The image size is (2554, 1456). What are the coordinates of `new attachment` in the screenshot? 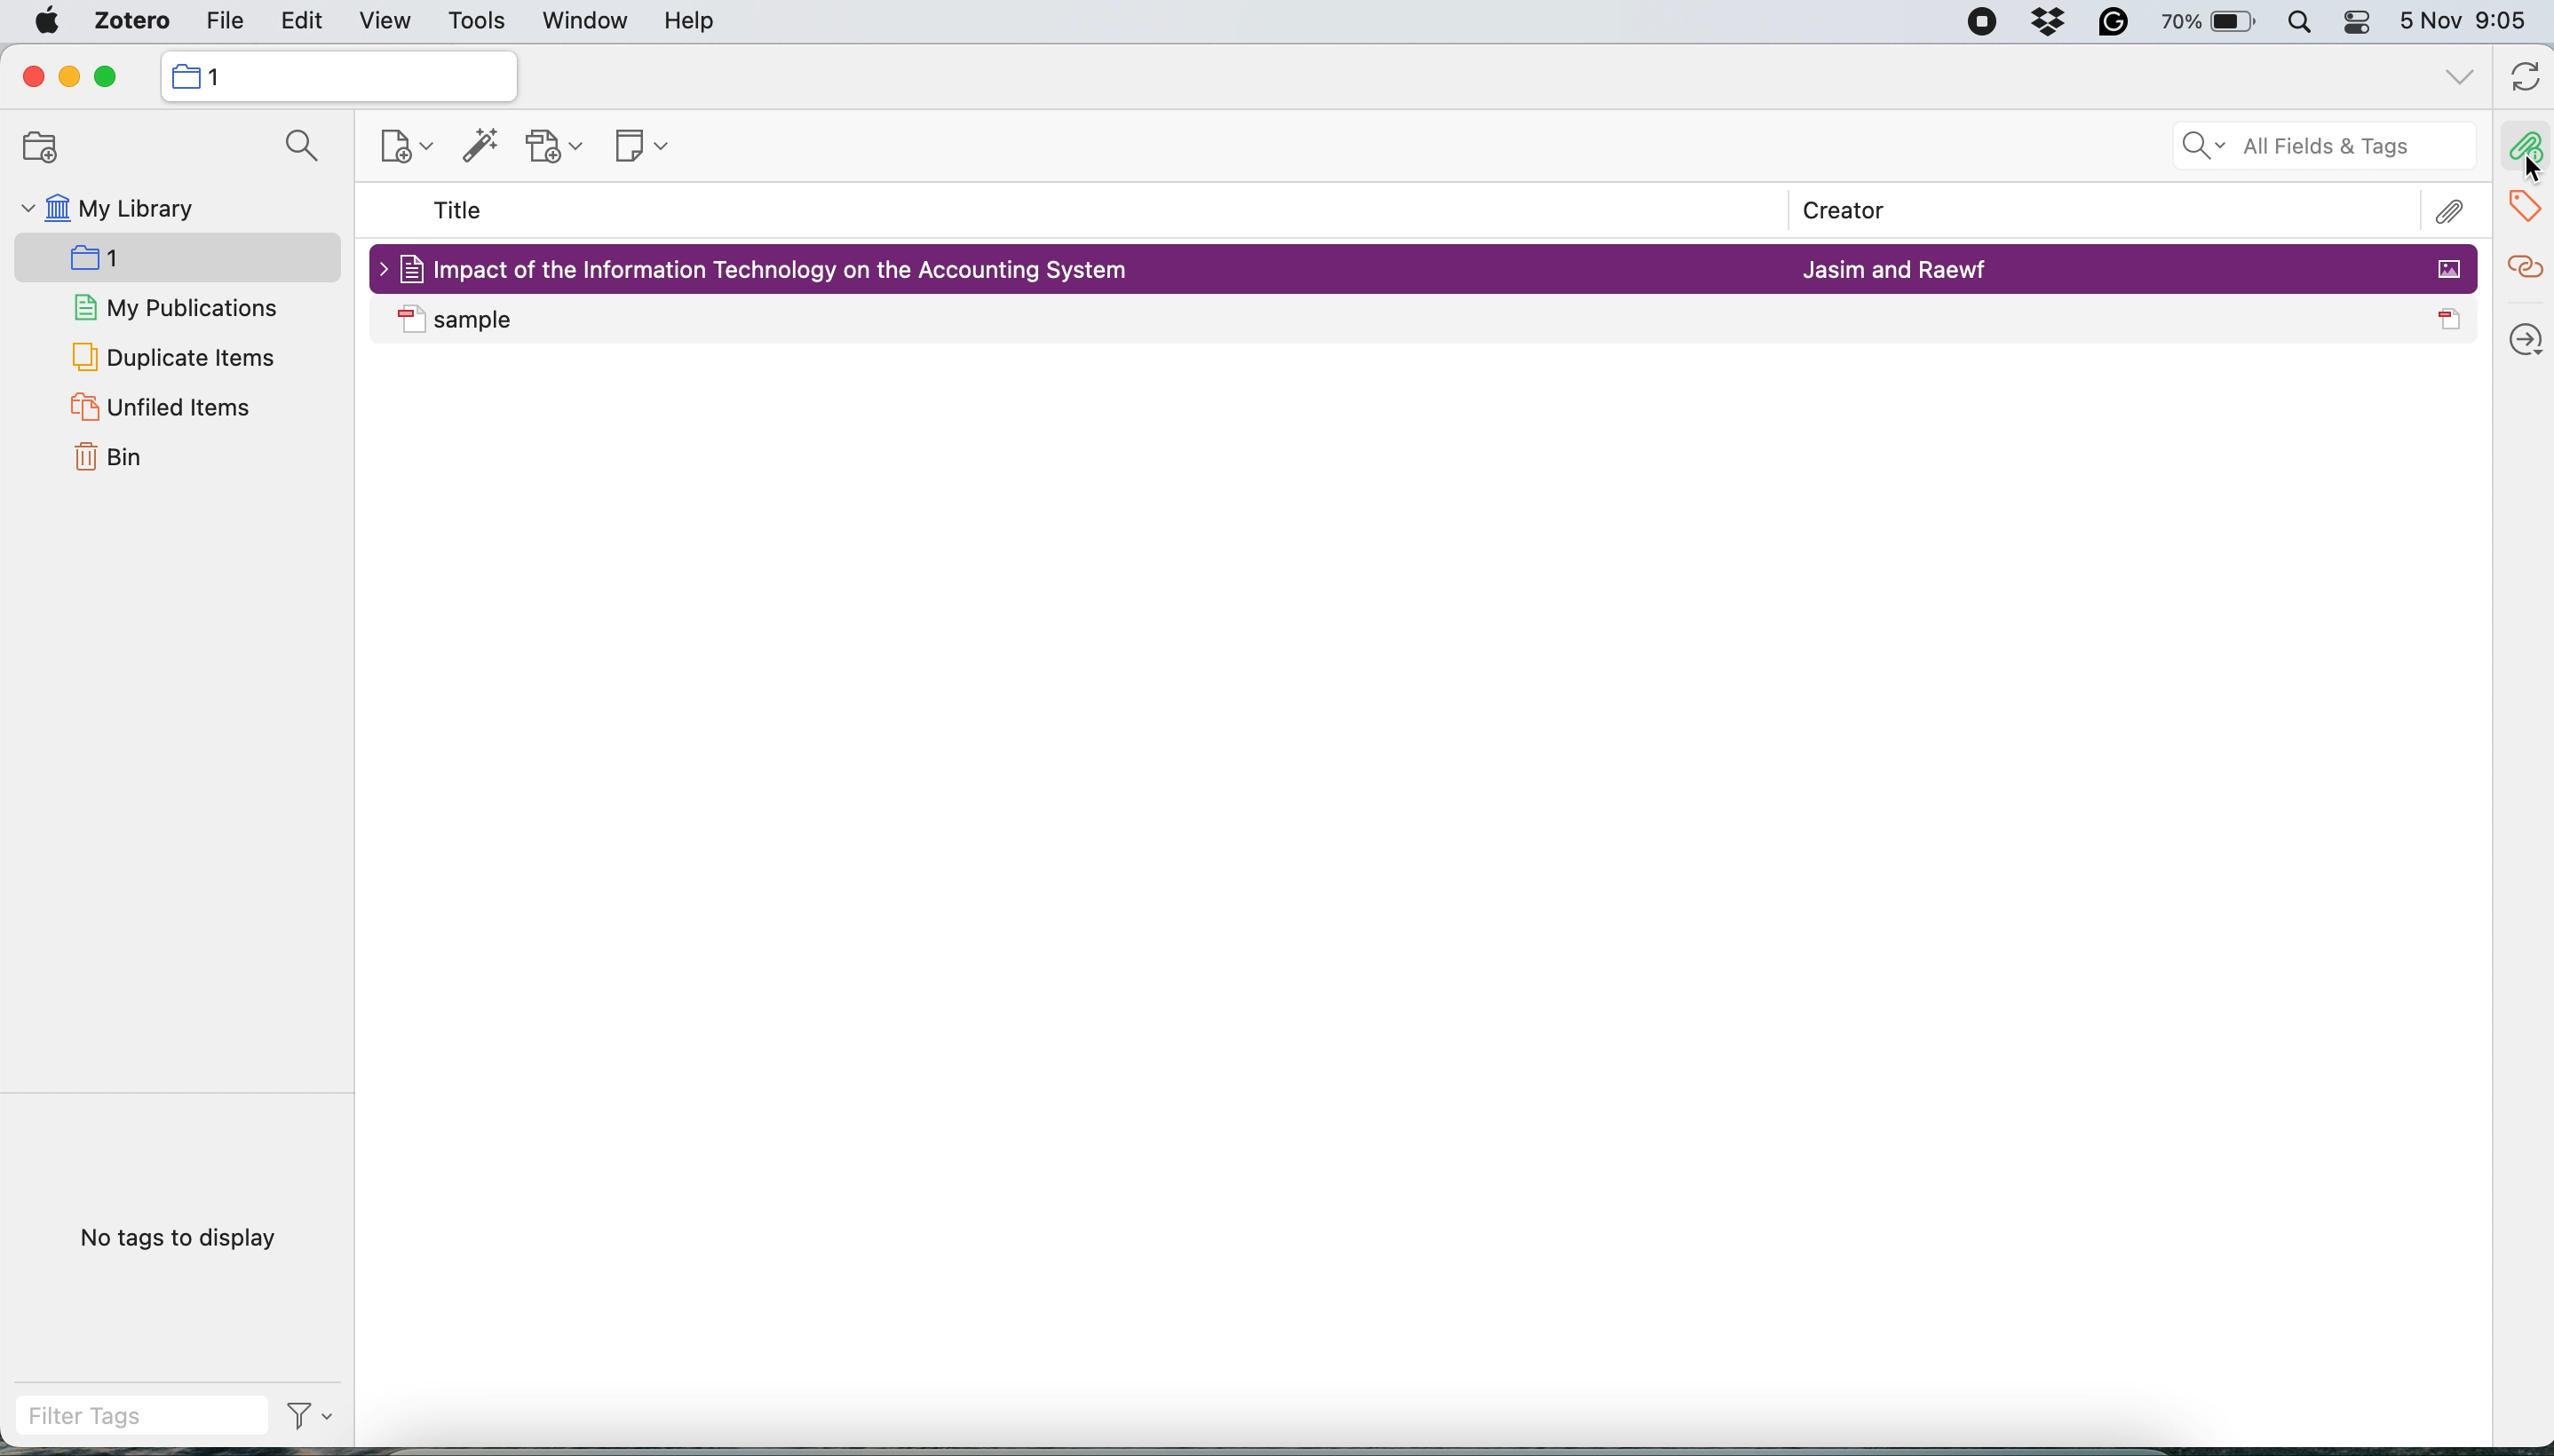 It's located at (558, 146).